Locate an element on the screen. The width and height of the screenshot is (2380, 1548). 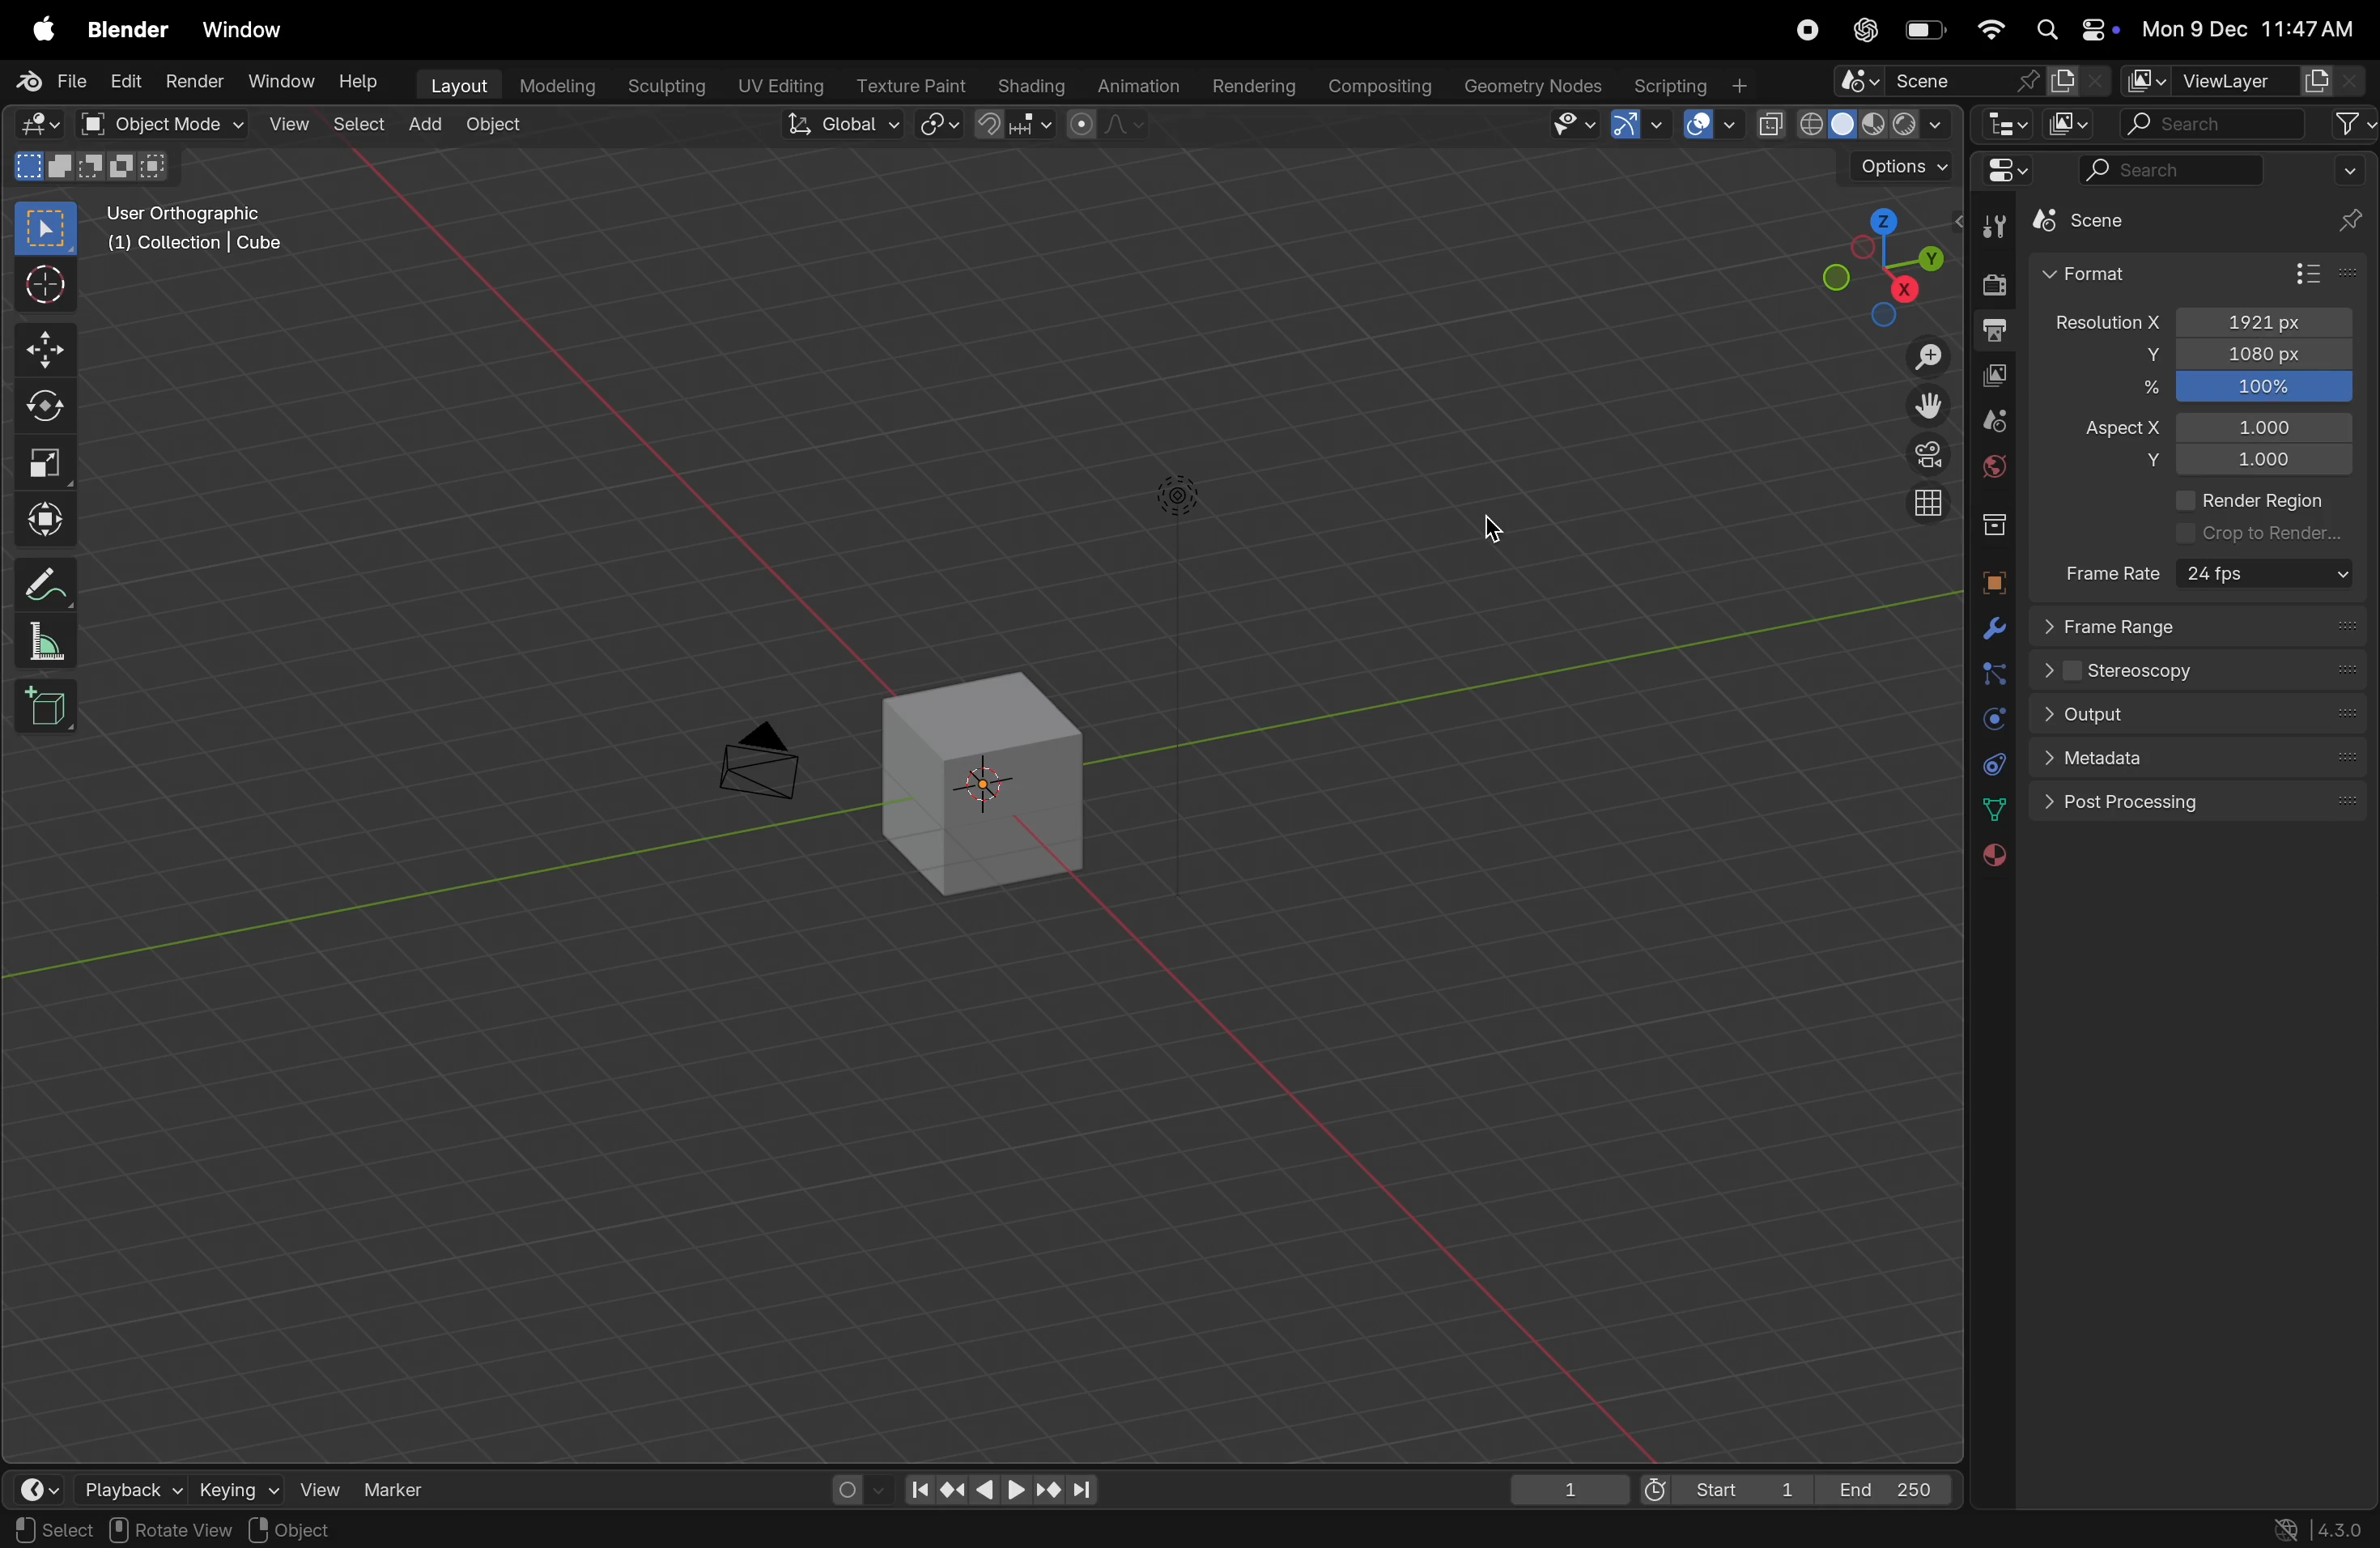
texture point is located at coordinates (912, 84).